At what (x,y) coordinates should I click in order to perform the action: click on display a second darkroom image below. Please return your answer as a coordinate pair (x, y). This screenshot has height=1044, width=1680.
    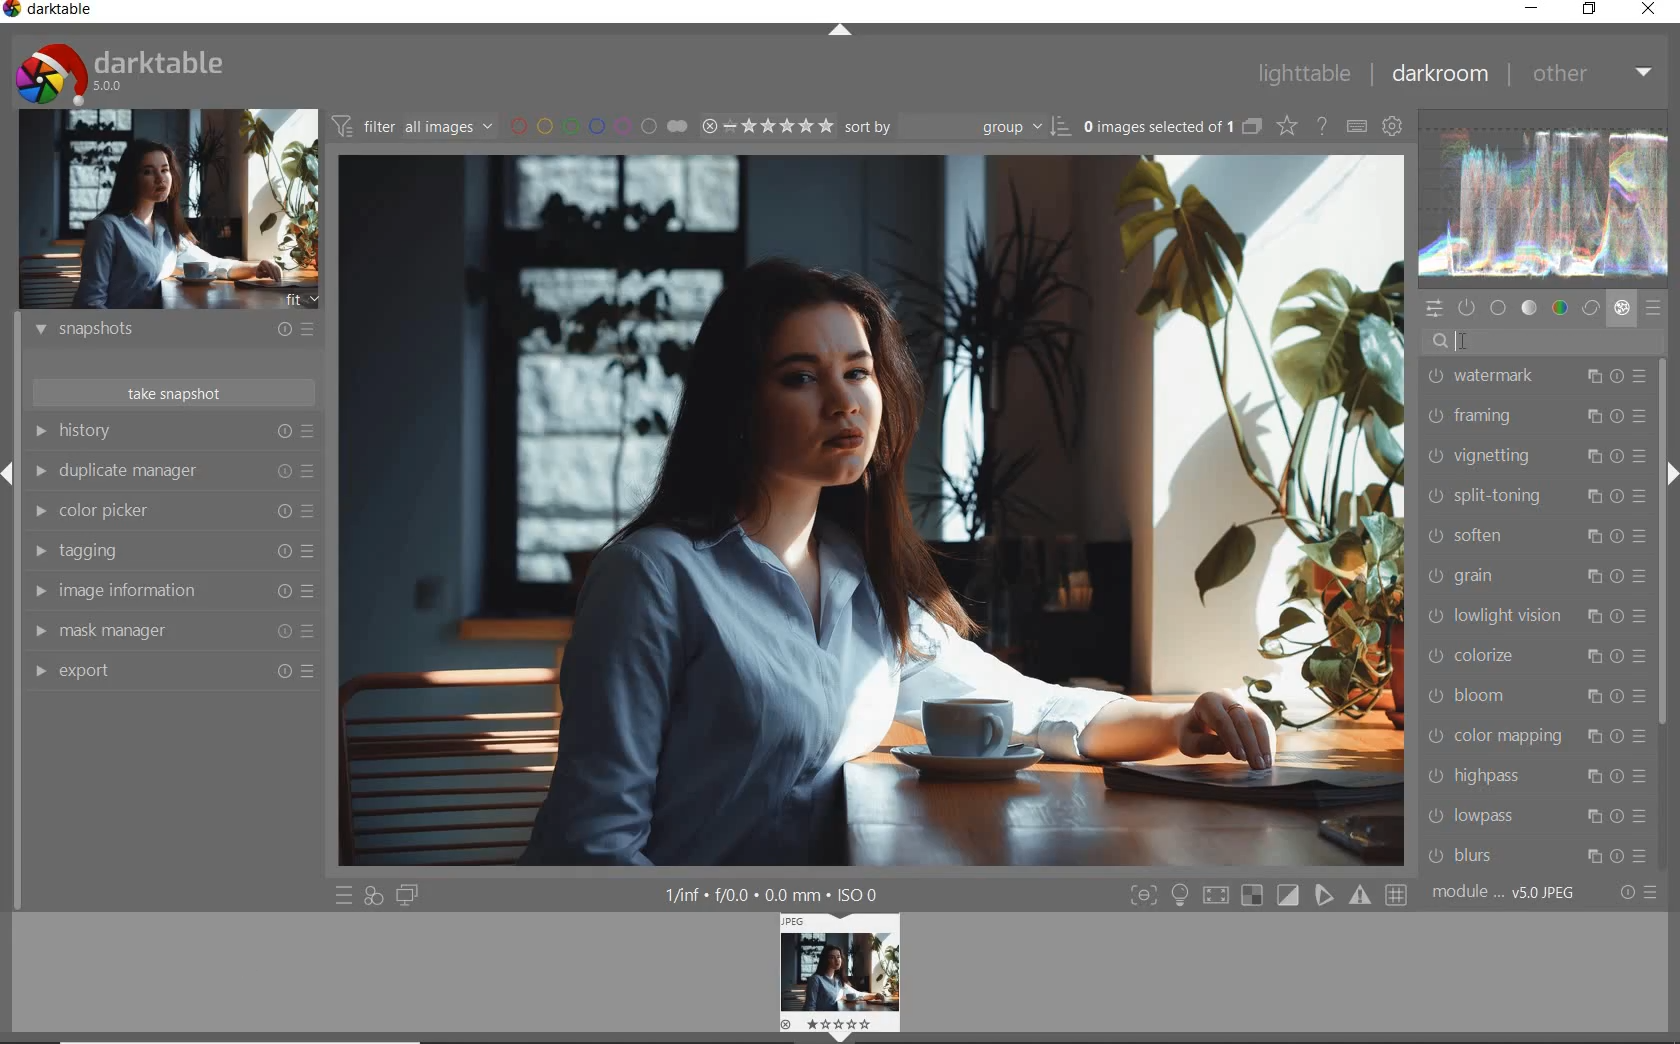
    Looking at the image, I should click on (408, 896).